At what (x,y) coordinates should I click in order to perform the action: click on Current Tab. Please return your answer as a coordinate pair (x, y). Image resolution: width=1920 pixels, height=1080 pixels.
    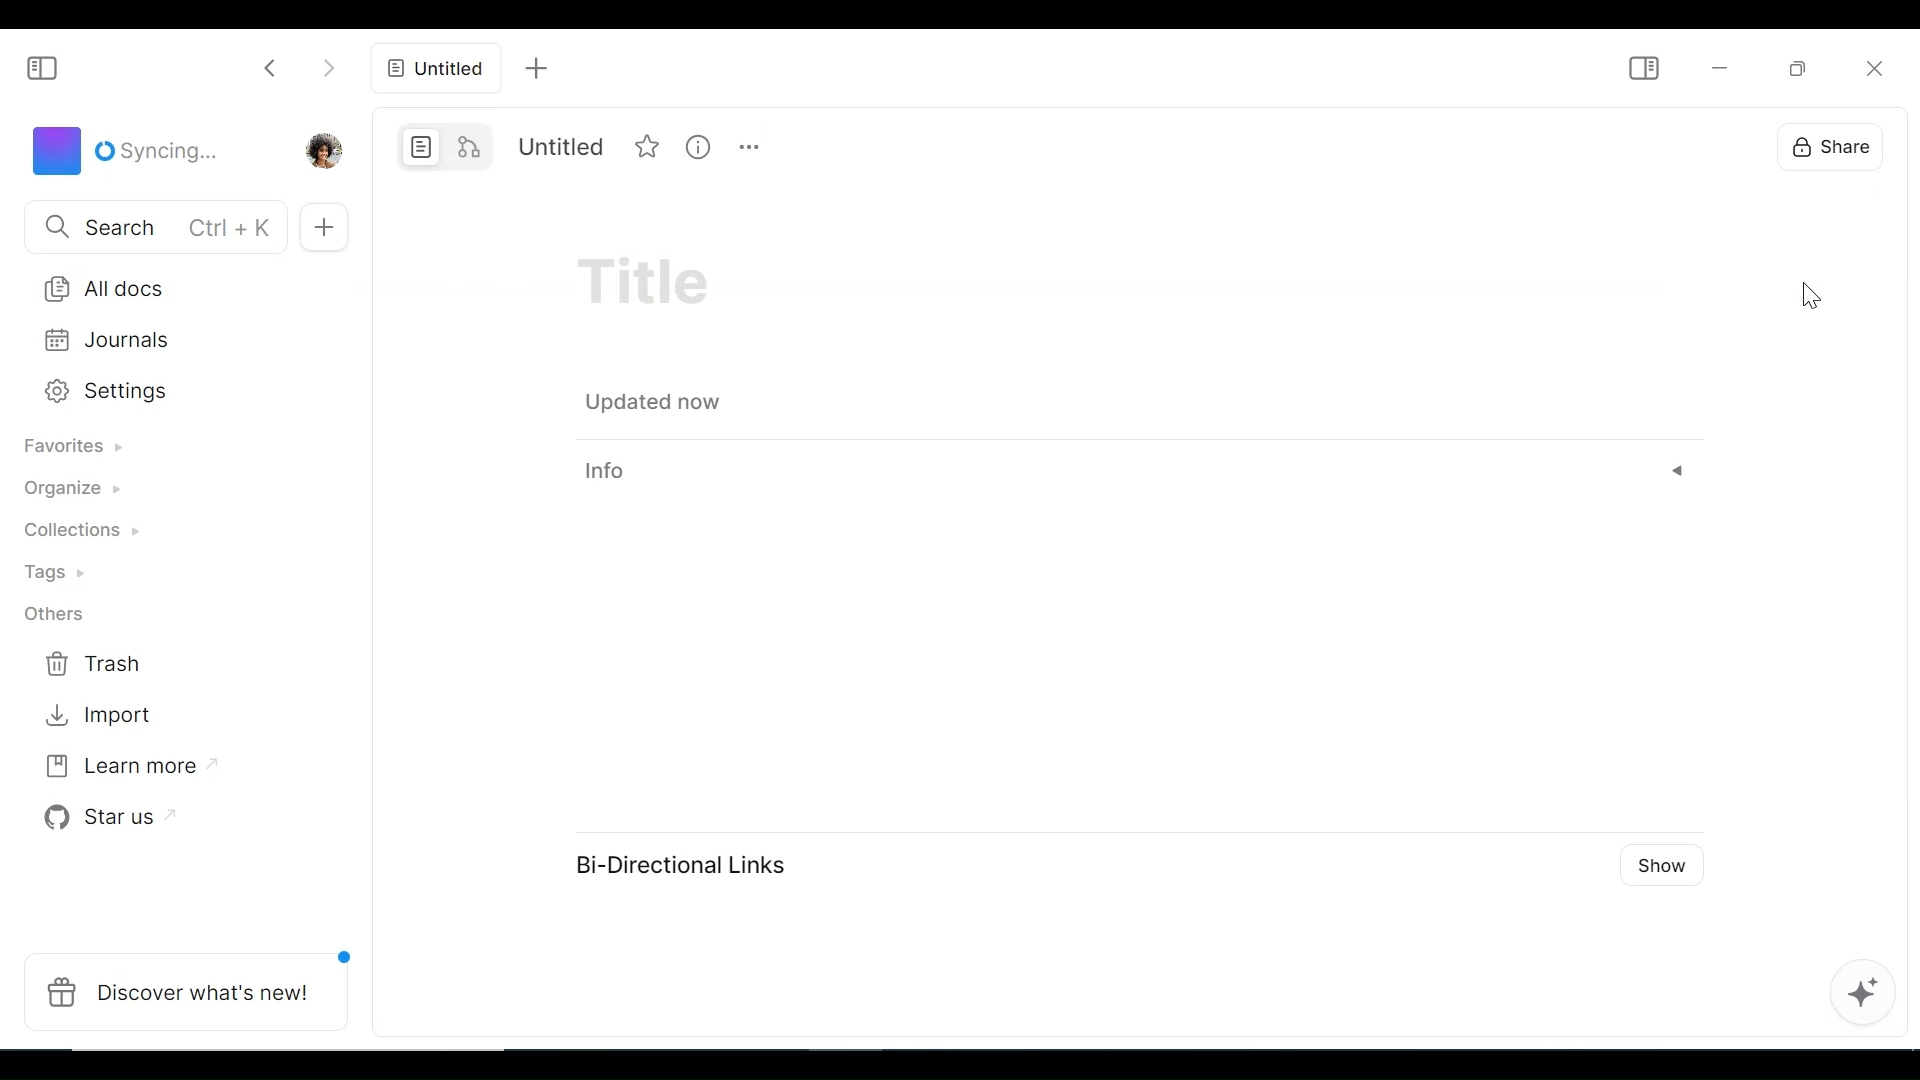
    Looking at the image, I should click on (437, 71).